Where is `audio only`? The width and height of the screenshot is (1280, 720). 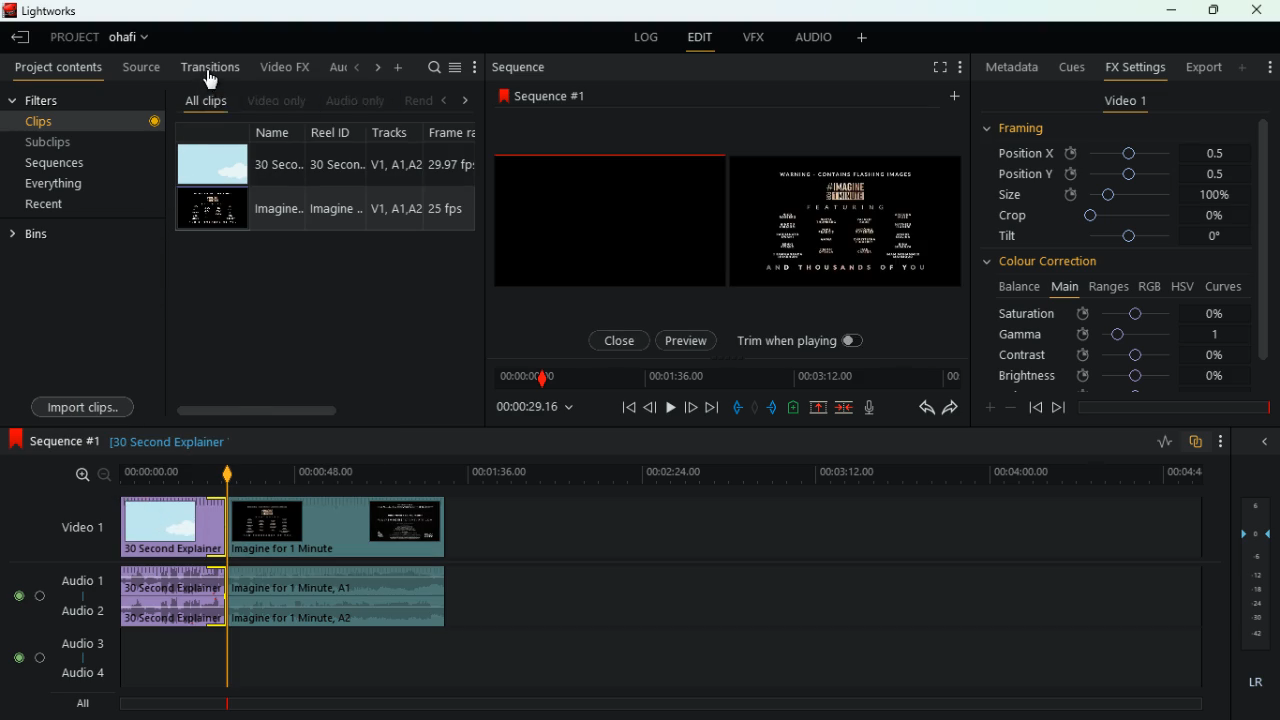
audio only is located at coordinates (354, 102).